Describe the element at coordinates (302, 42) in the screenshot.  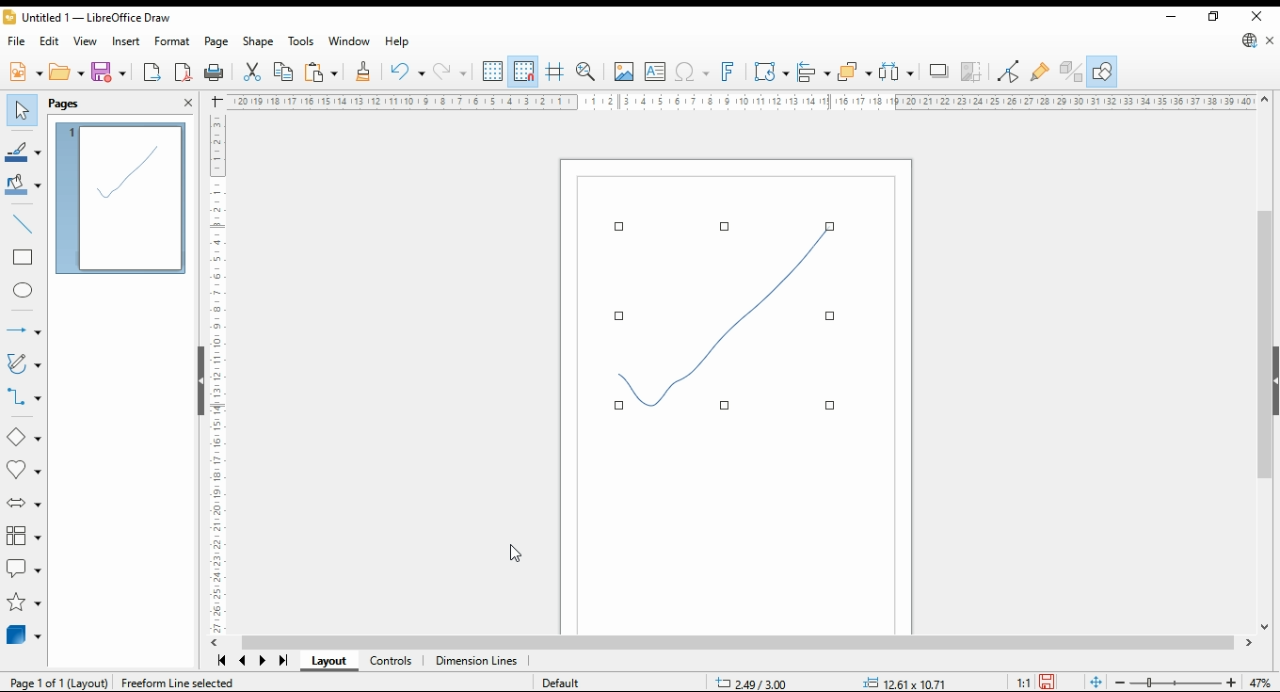
I see `tools` at that location.